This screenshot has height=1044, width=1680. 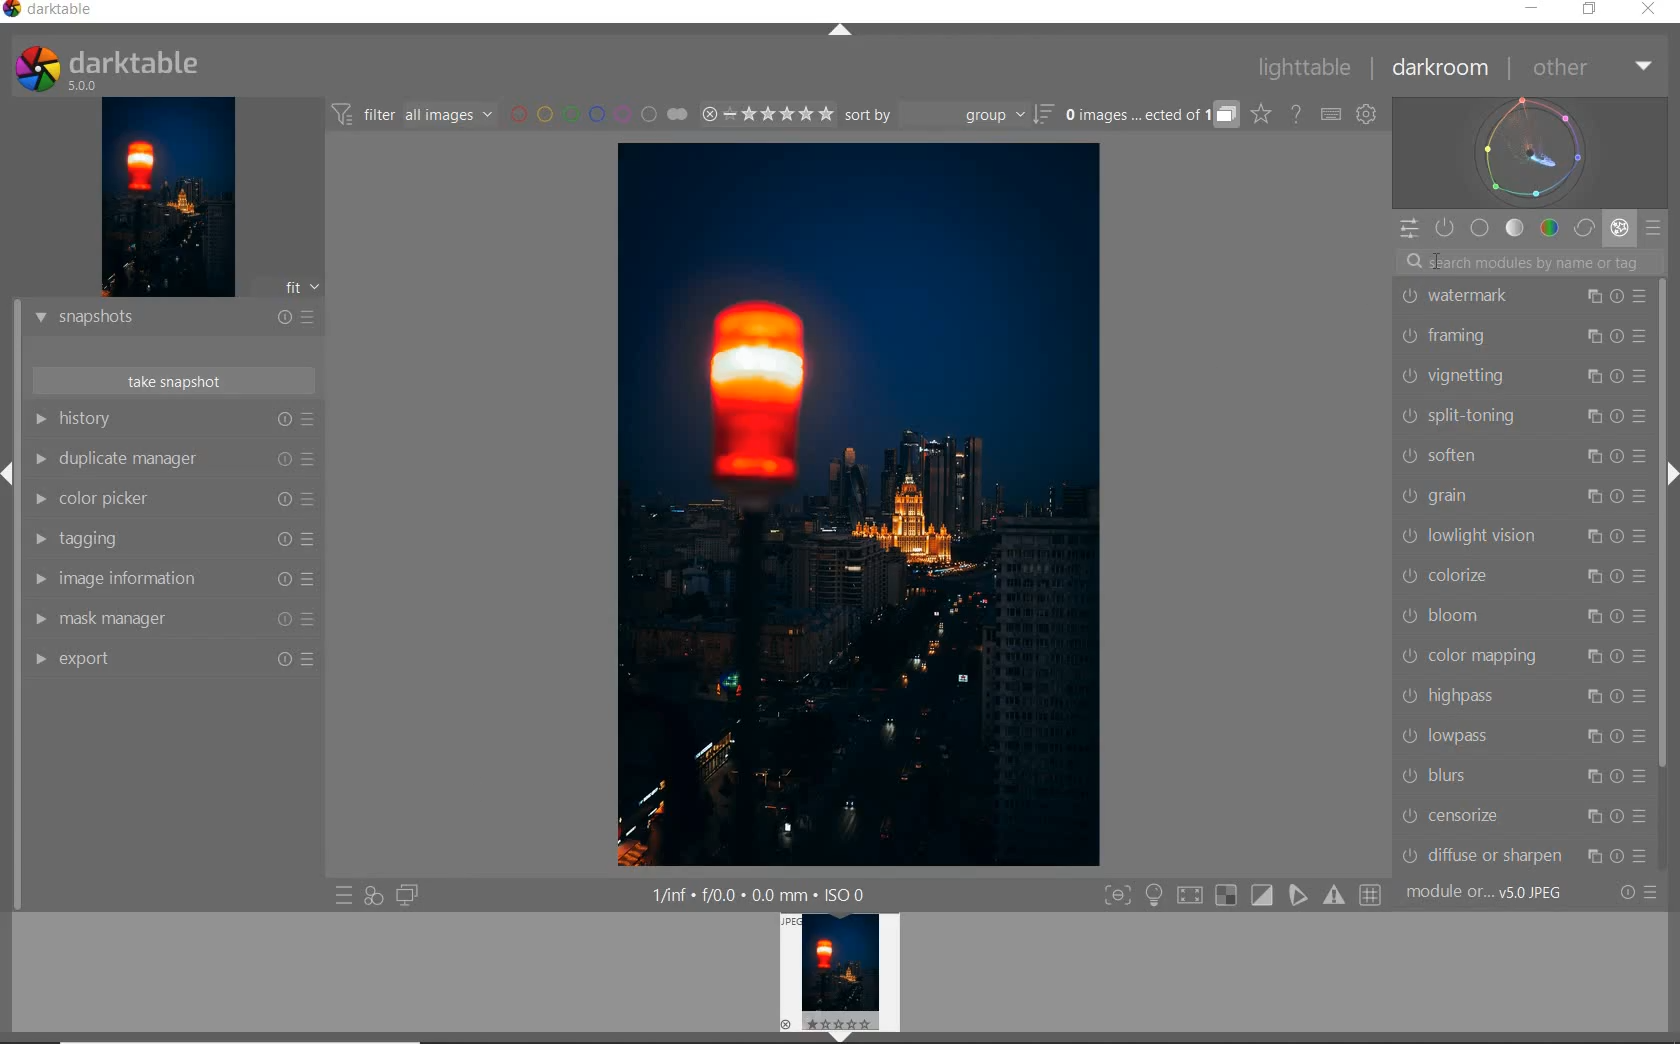 What do you see at coordinates (1584, 776) in the screenshot?
I see `Multiple instance` at bounding box center [1584, 776].